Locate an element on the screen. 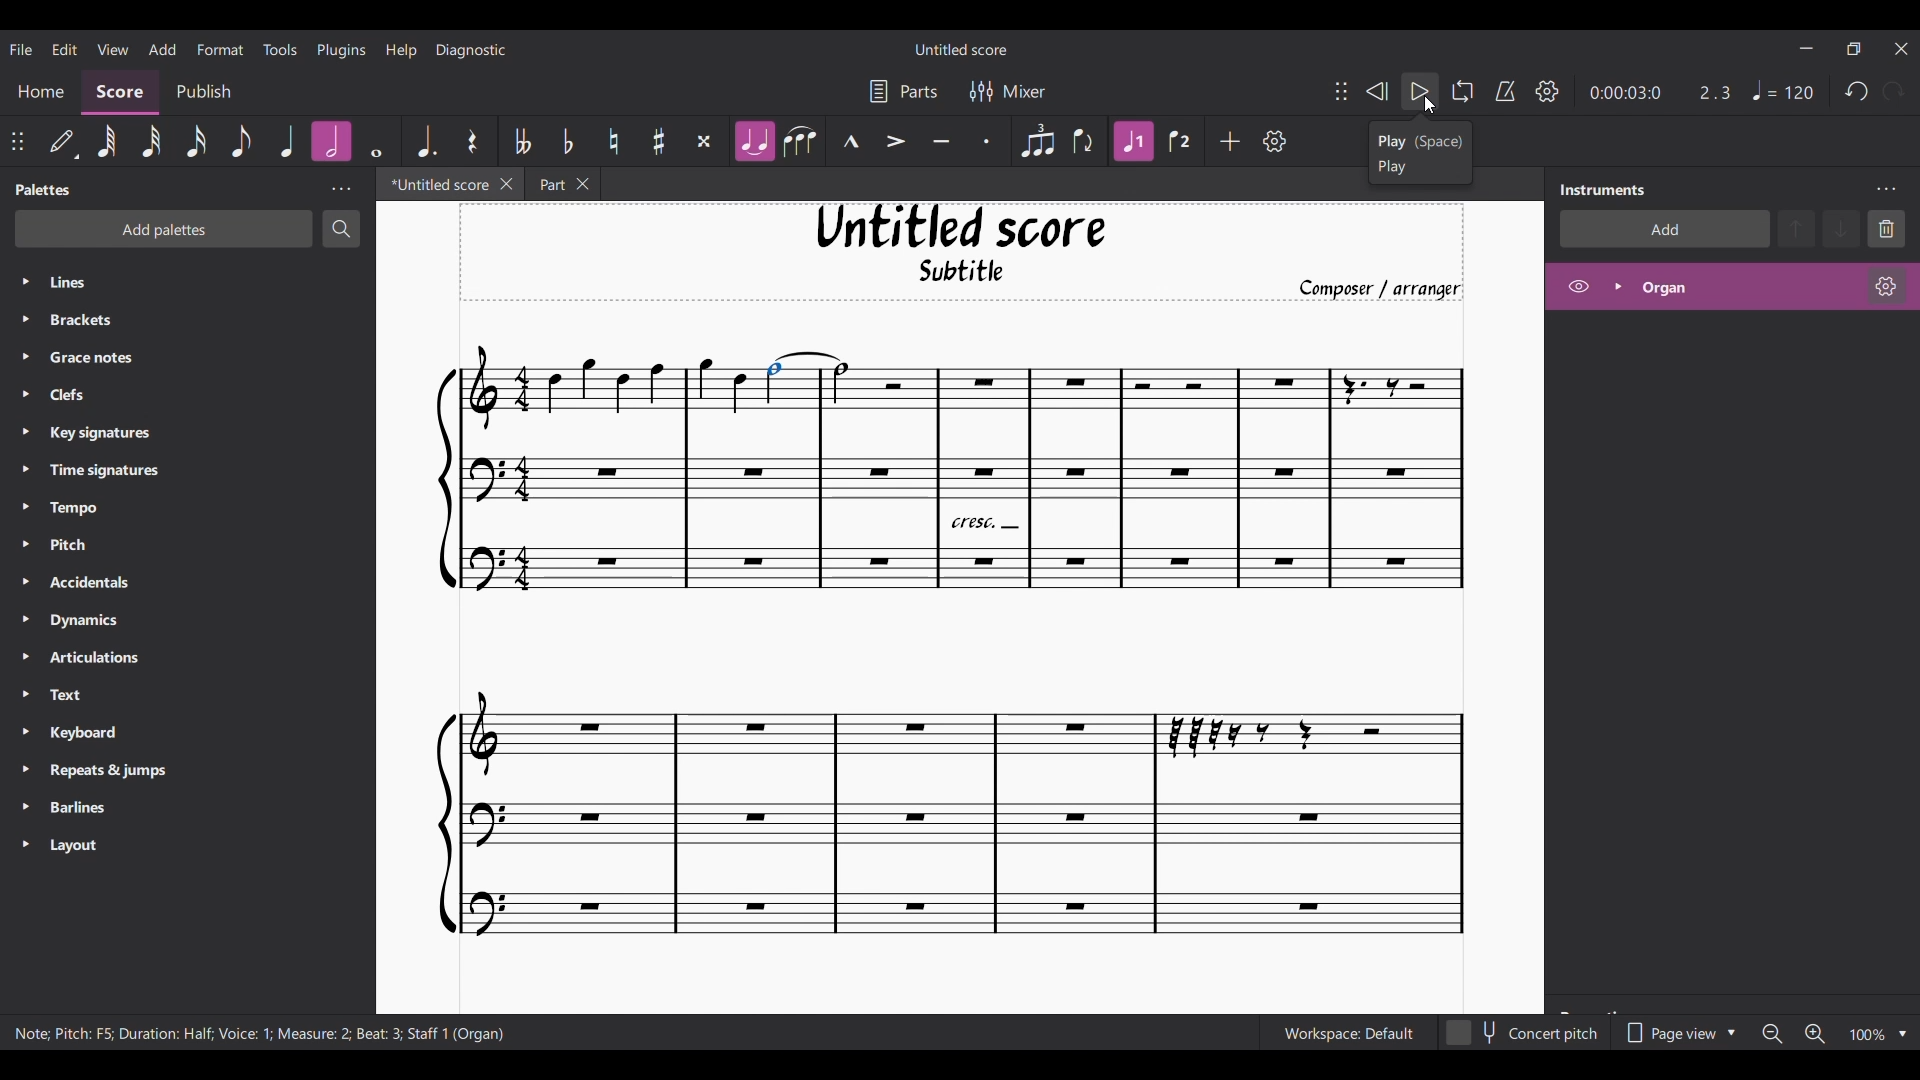  Zoom out is located at coordinates (1772, 1034).